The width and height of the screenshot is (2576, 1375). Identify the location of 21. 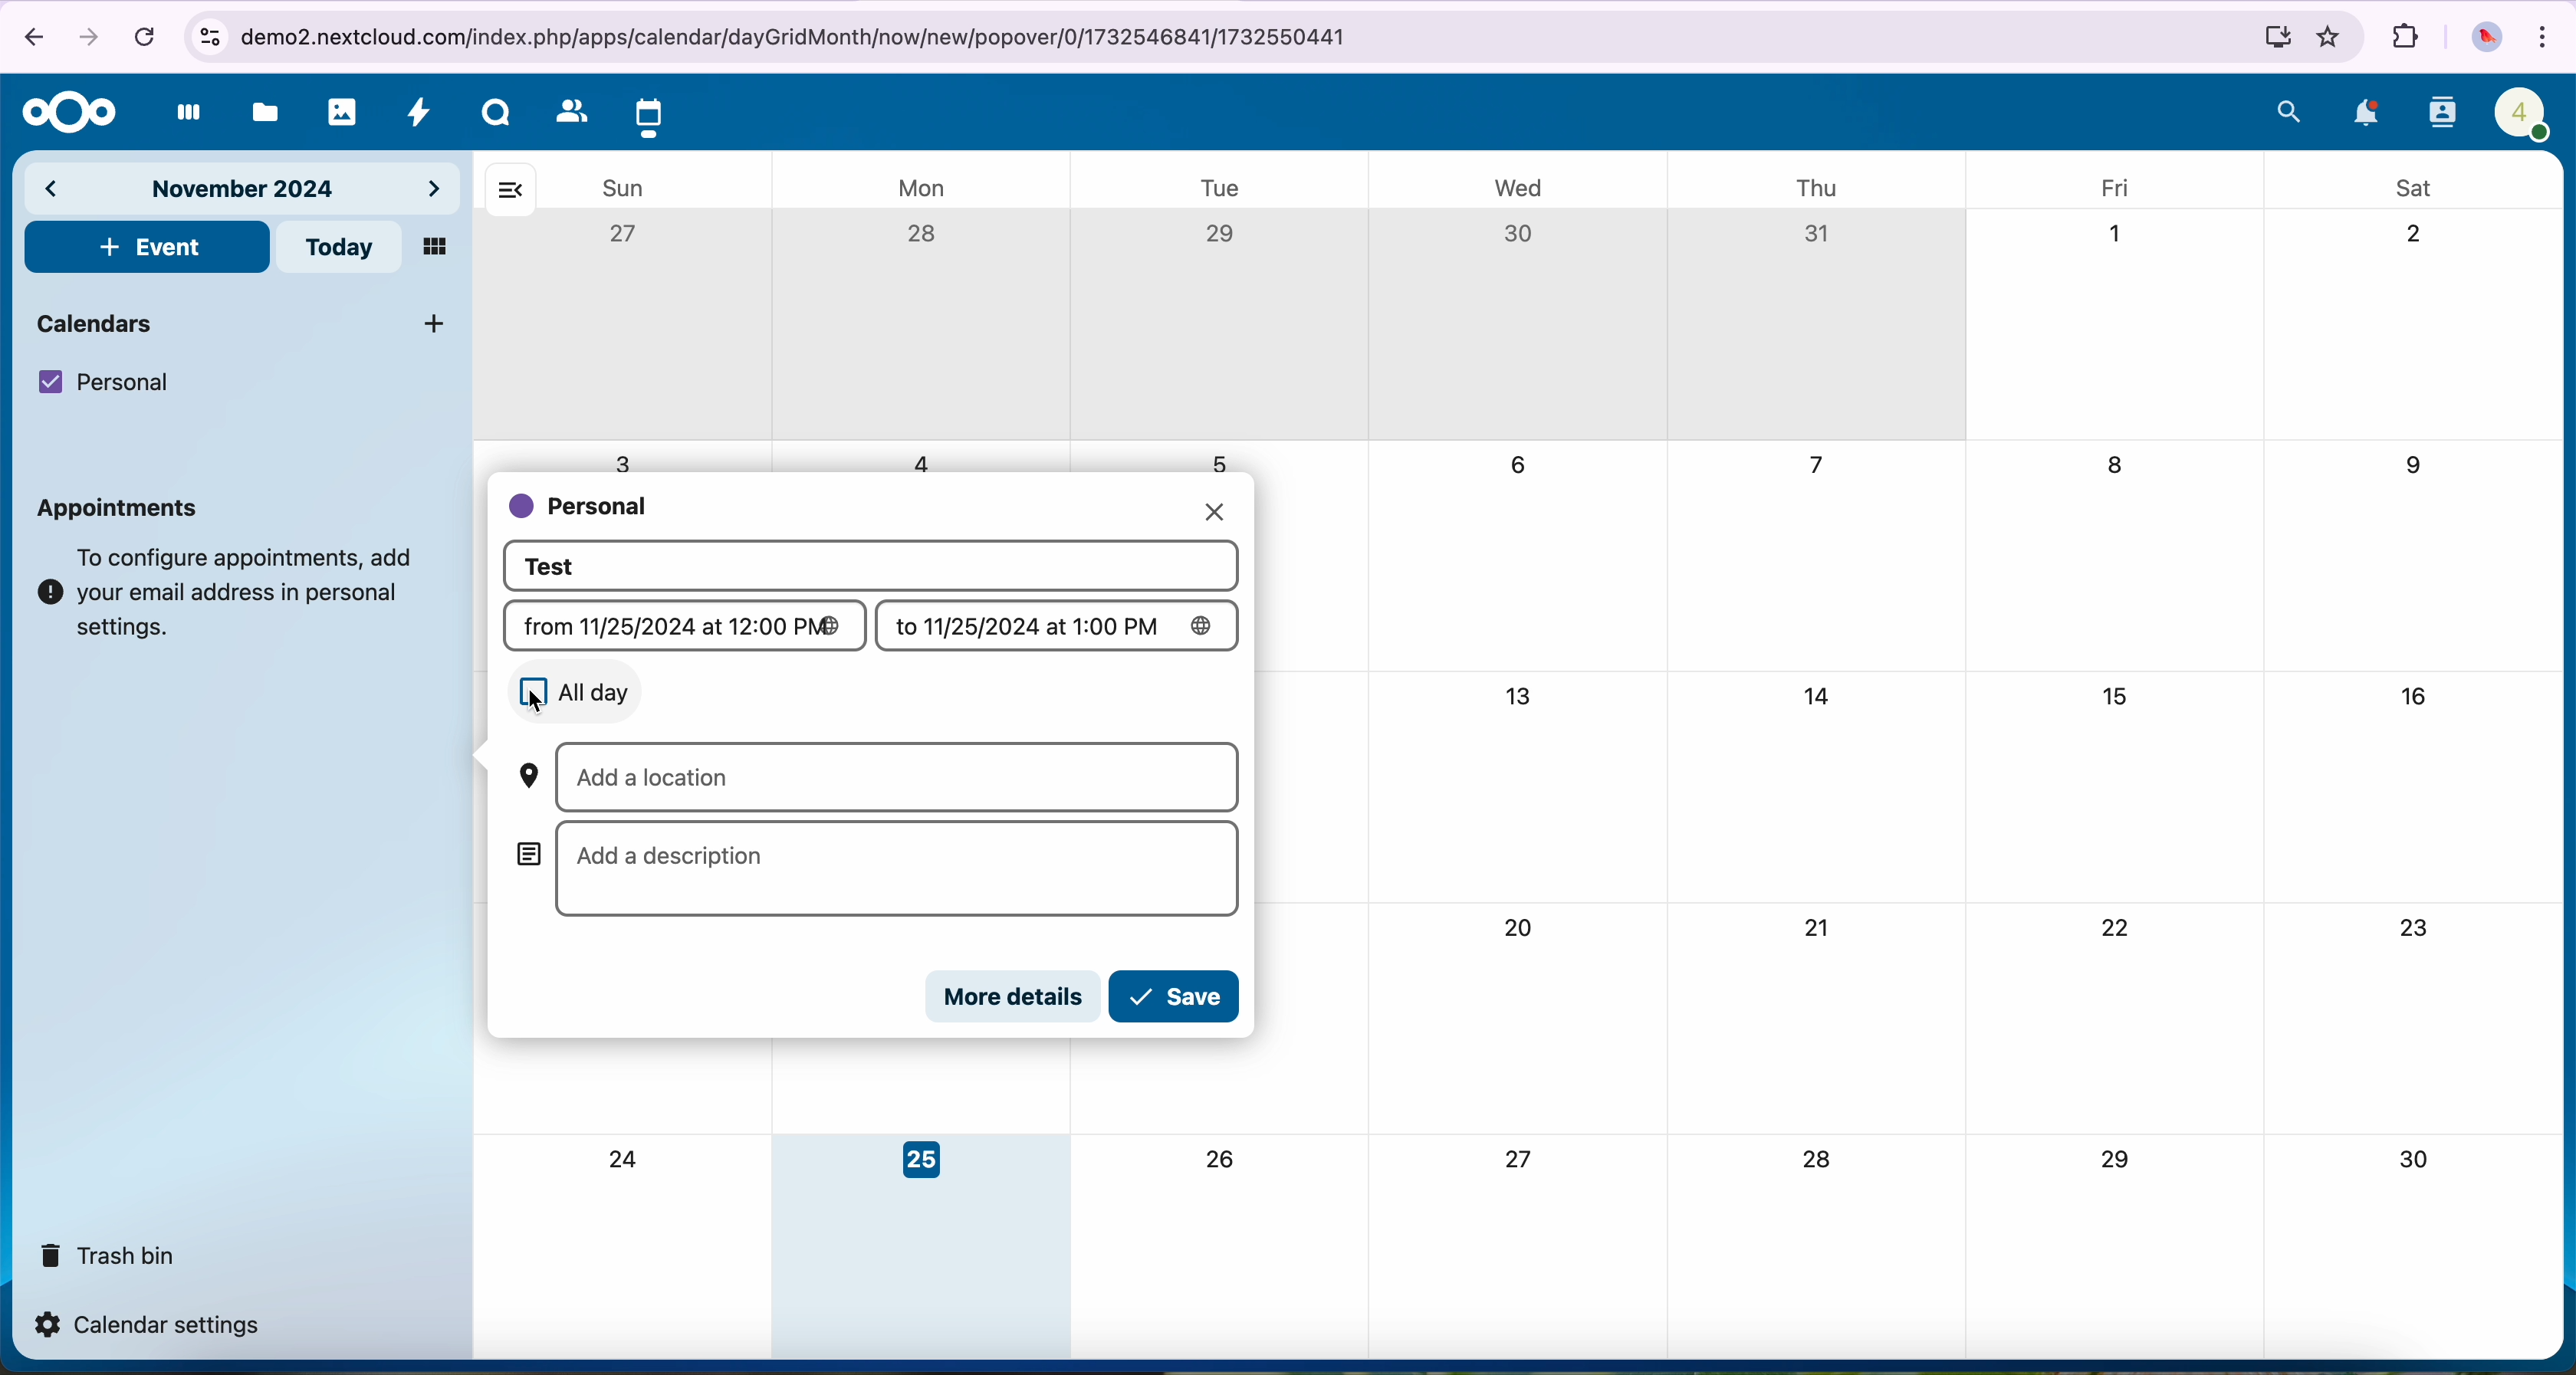
(1821, 926).